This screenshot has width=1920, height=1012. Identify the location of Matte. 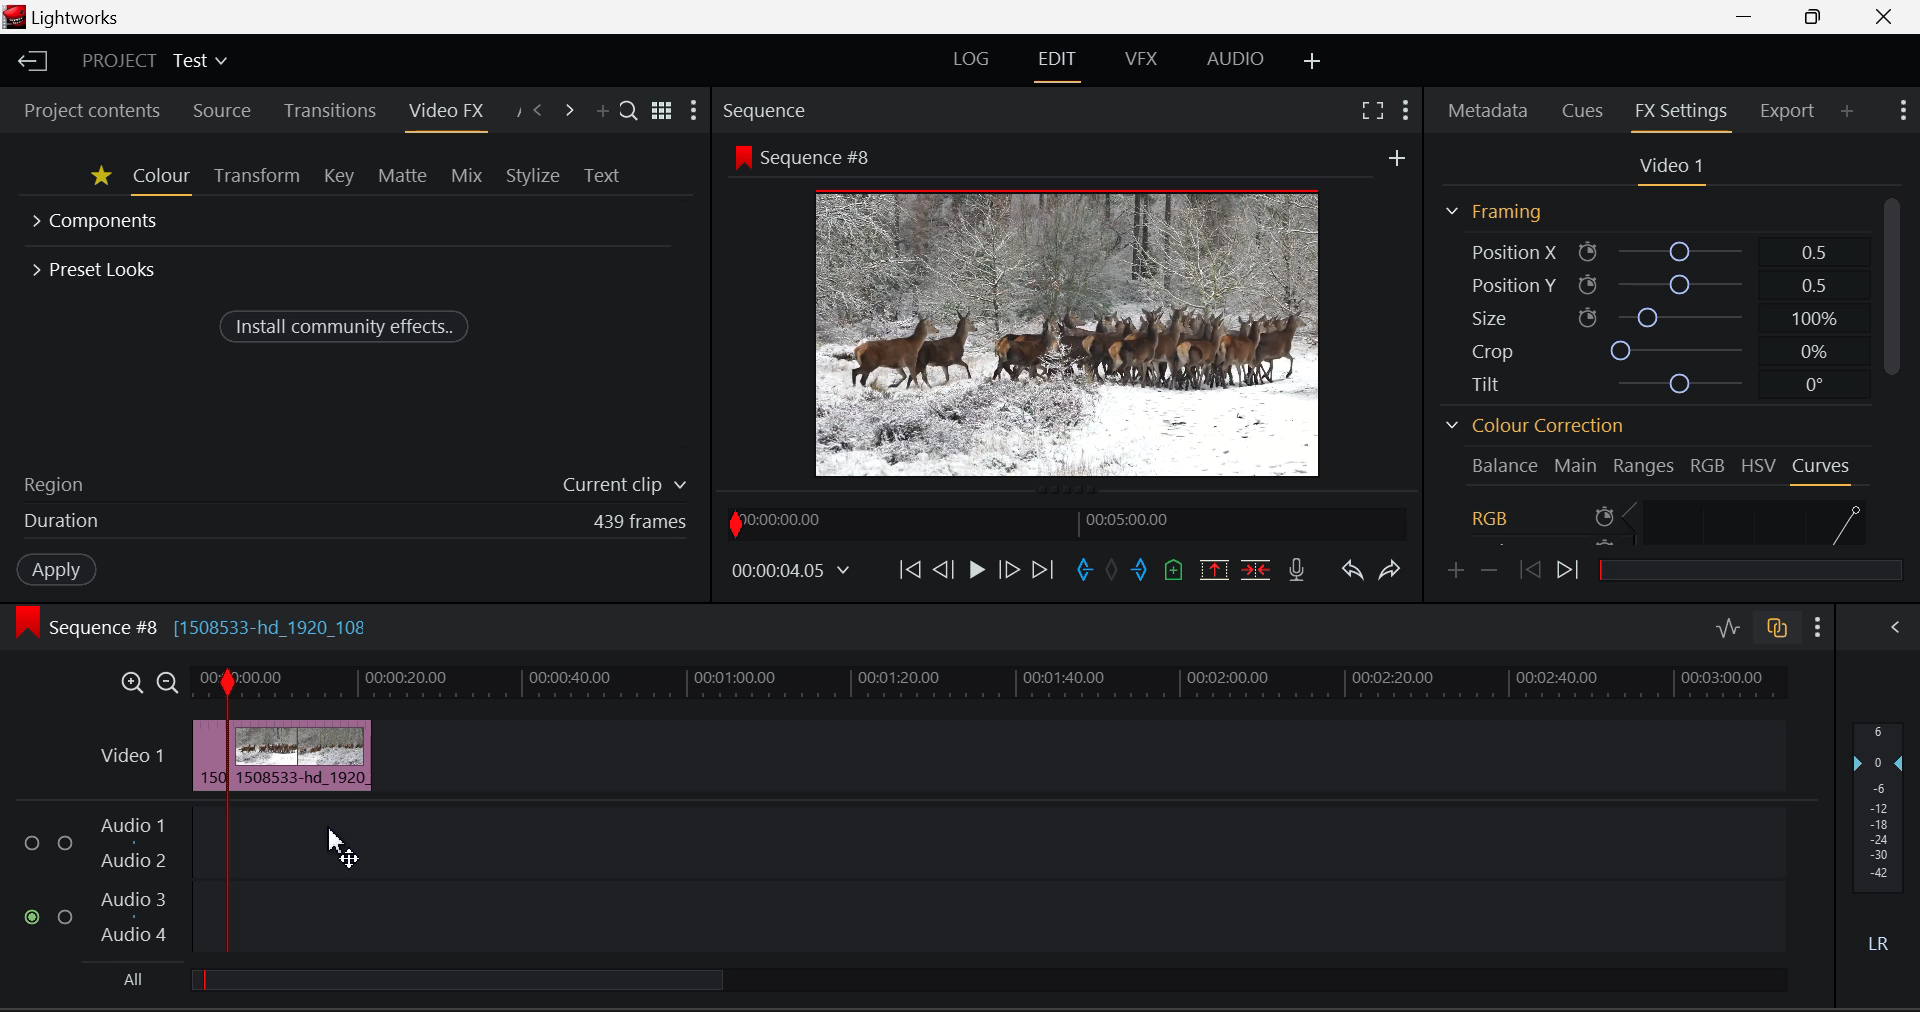
(403, 178).